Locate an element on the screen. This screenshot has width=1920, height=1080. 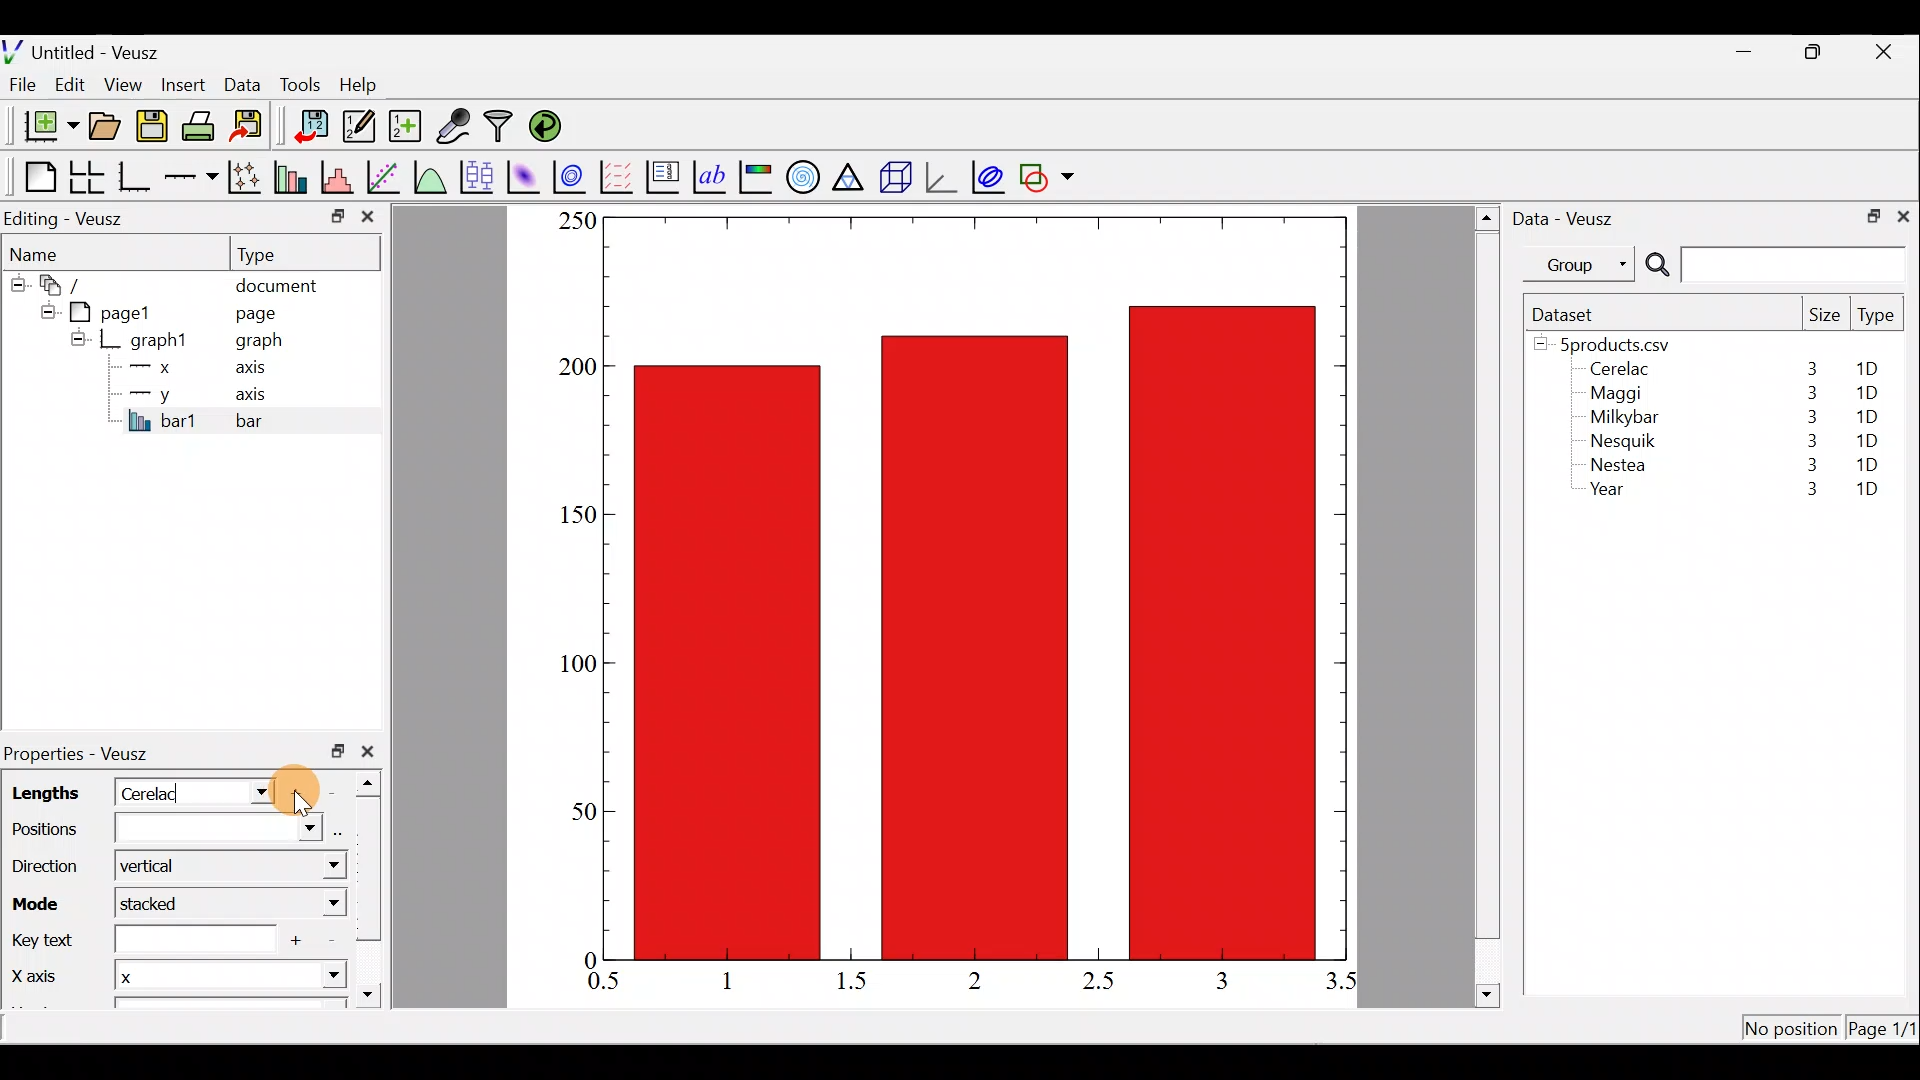
y is located at coordinates (150, 392).